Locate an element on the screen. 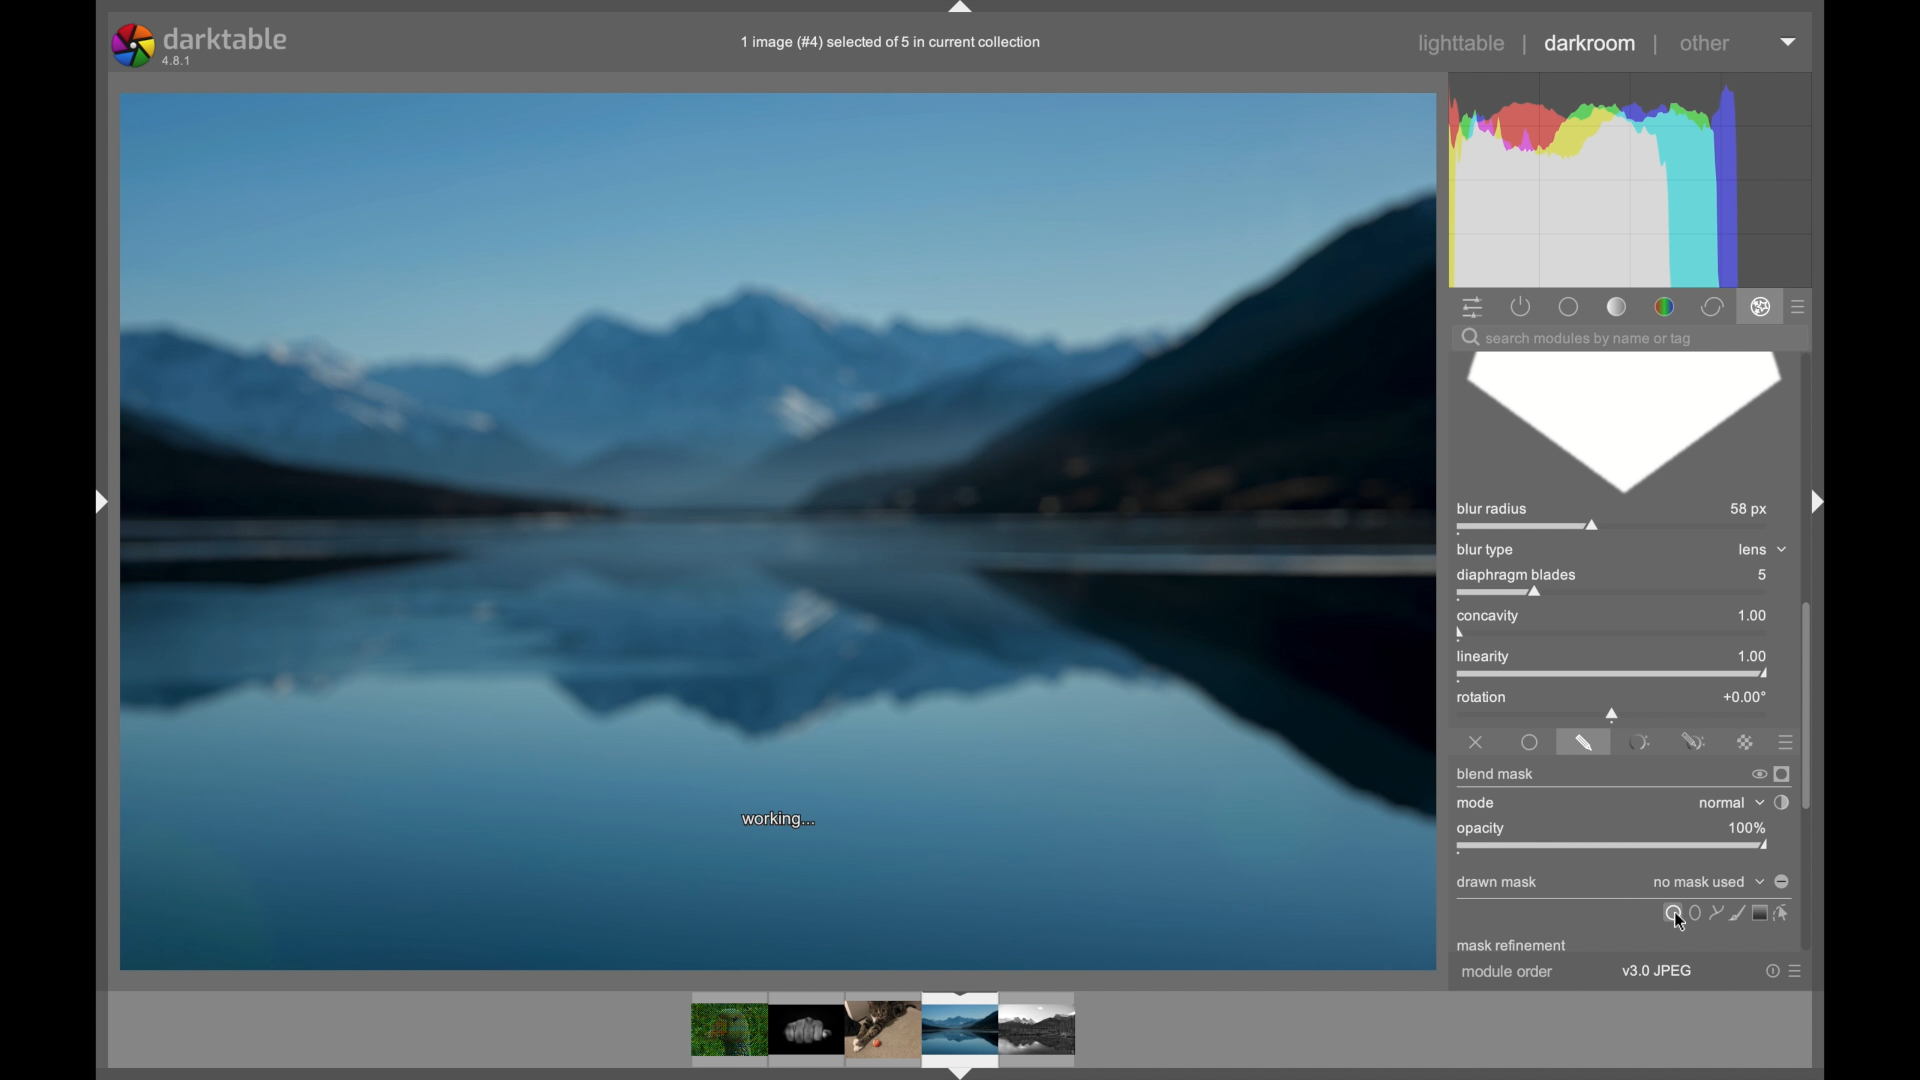 Image resolution: width=1920 pixels, height=1080 pixels. base is located at coordinates (1570, 306).